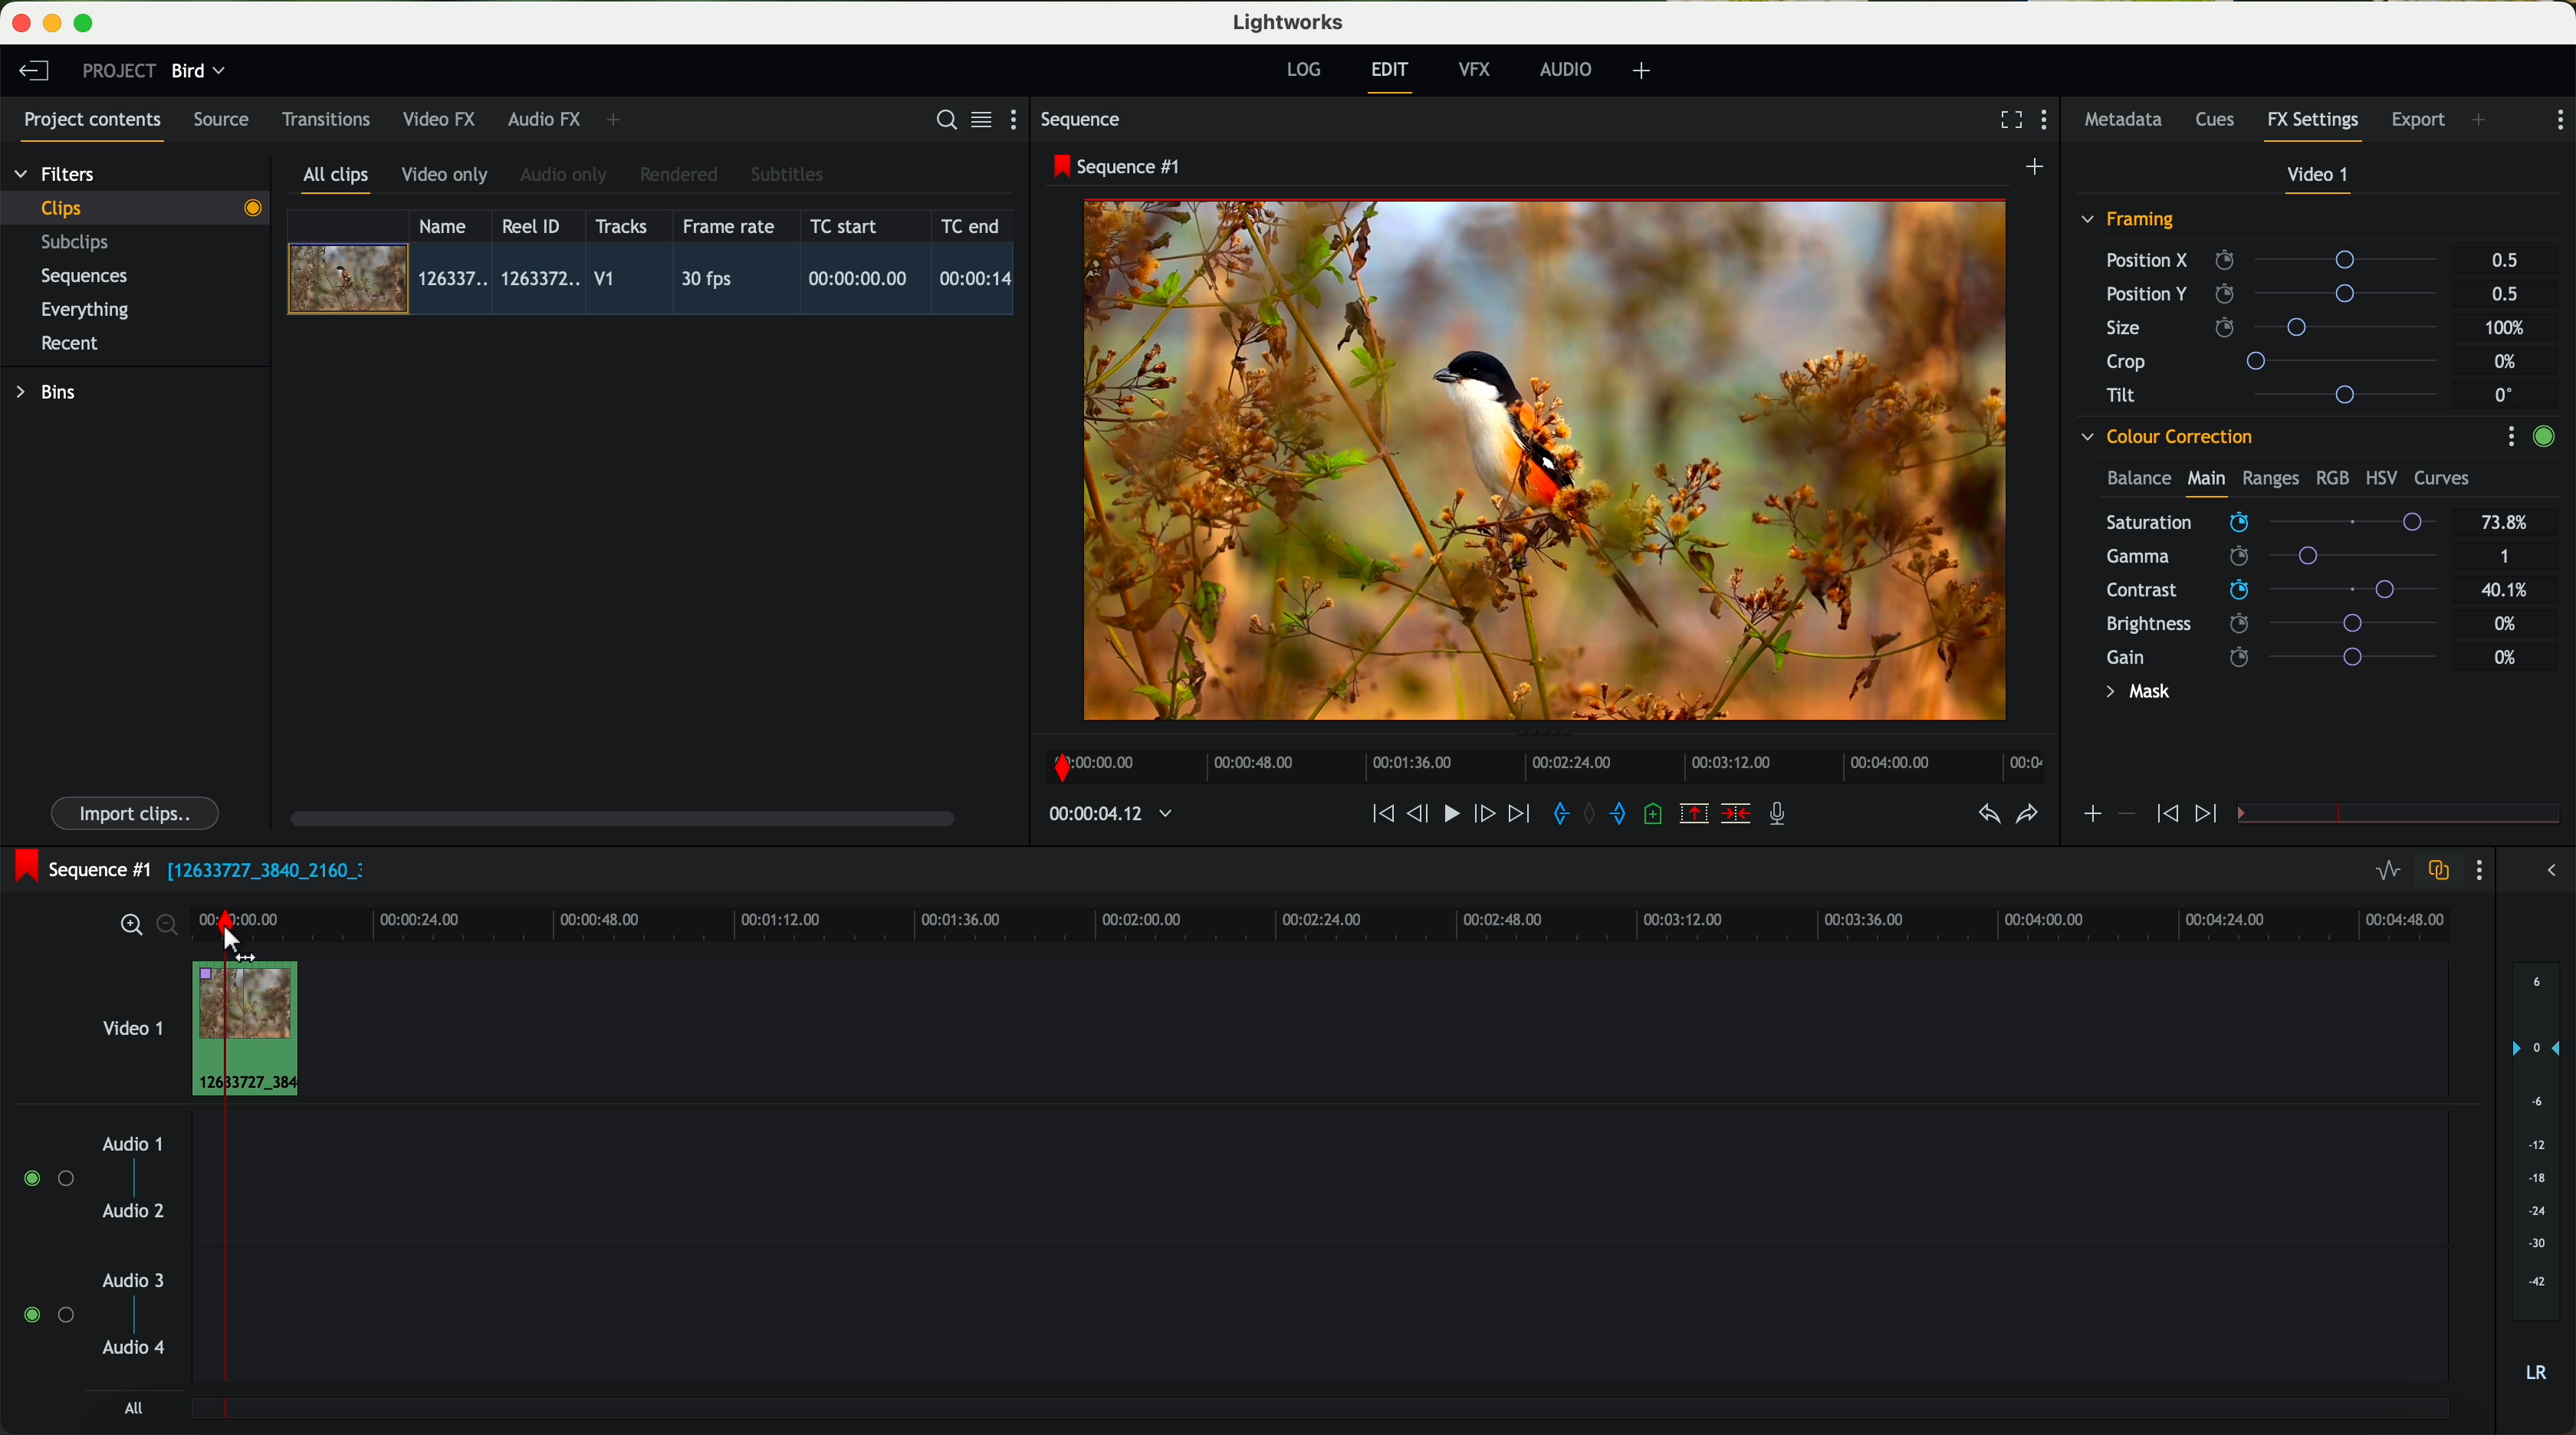 Image resolution: width=2576 pixels, height=1435 pixels. What do you see at coordinates (2506, 523) in the screenshot?
I see `73.8%` at bounding box center [2506, 523].